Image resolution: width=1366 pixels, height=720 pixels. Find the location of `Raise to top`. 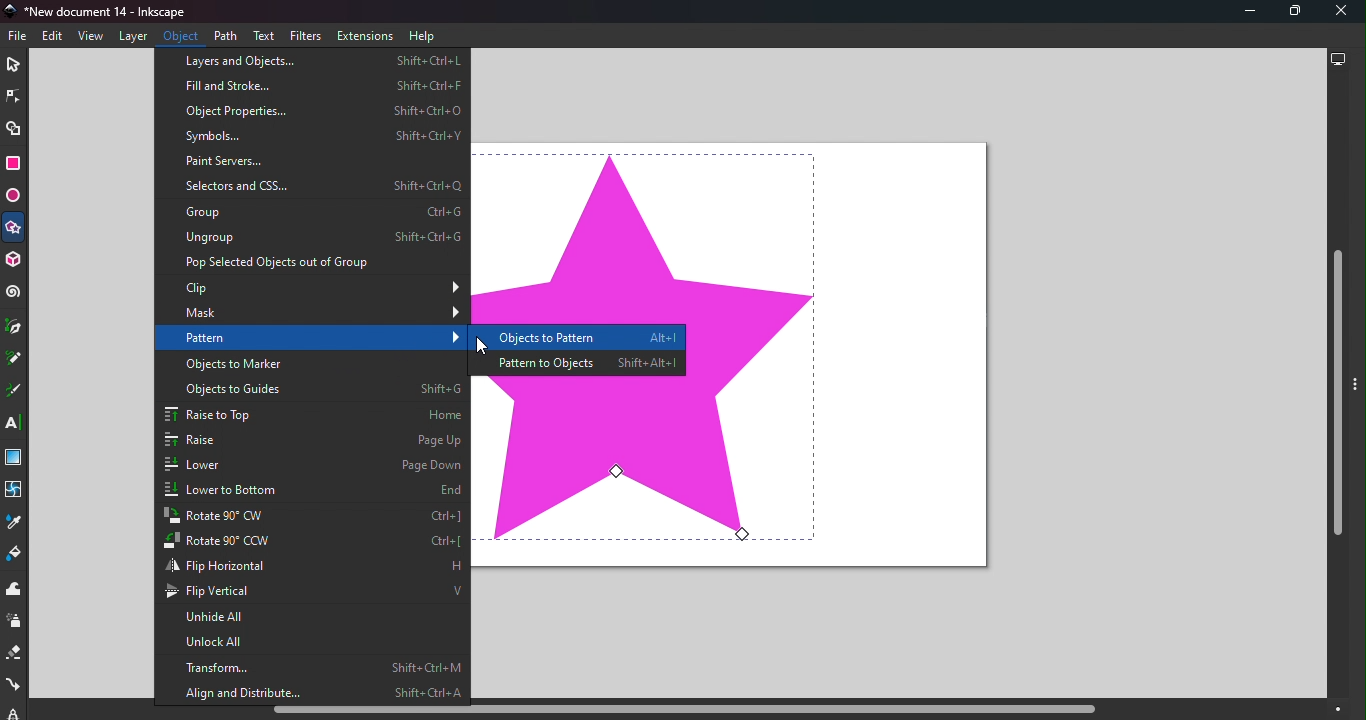

Raise to top is located at coordinates (314, 415).